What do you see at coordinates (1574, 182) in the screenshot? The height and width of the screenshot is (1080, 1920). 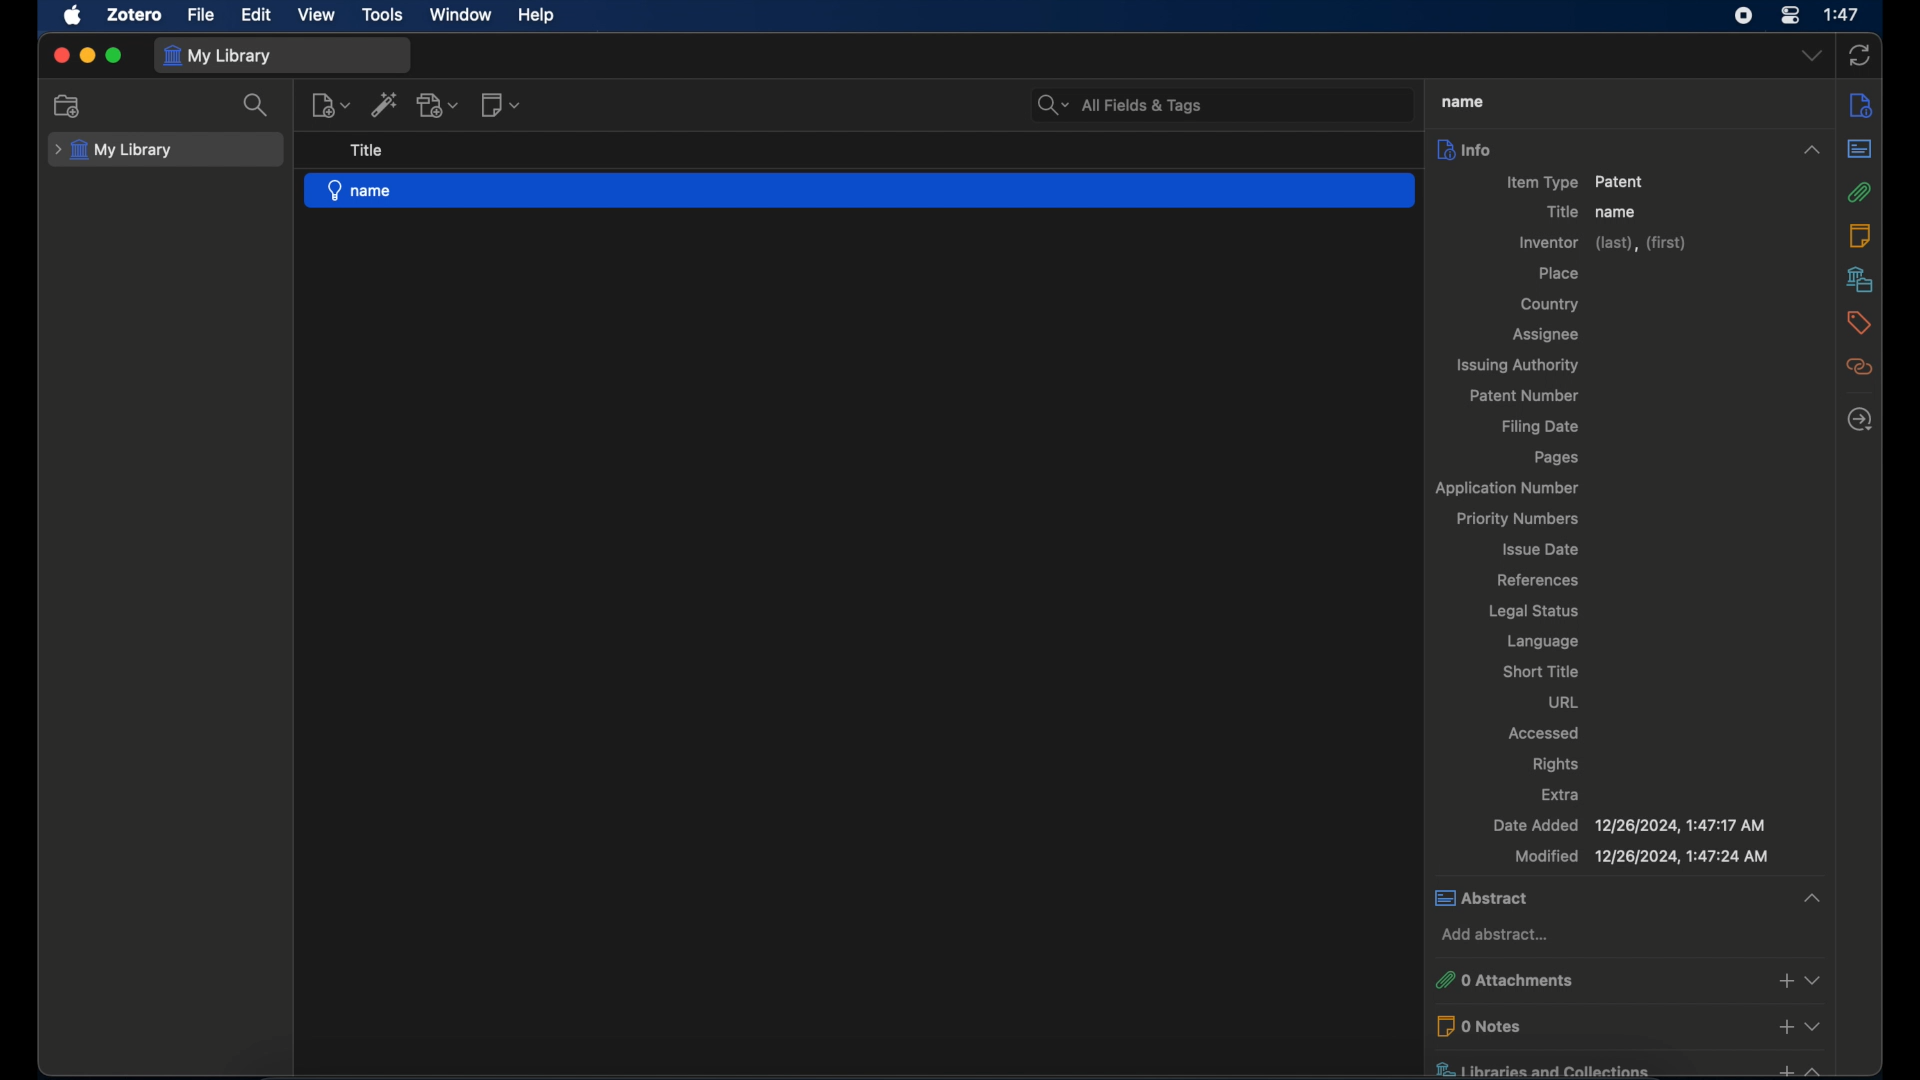 I see `item type patient` at bounding box center [1574, 182].